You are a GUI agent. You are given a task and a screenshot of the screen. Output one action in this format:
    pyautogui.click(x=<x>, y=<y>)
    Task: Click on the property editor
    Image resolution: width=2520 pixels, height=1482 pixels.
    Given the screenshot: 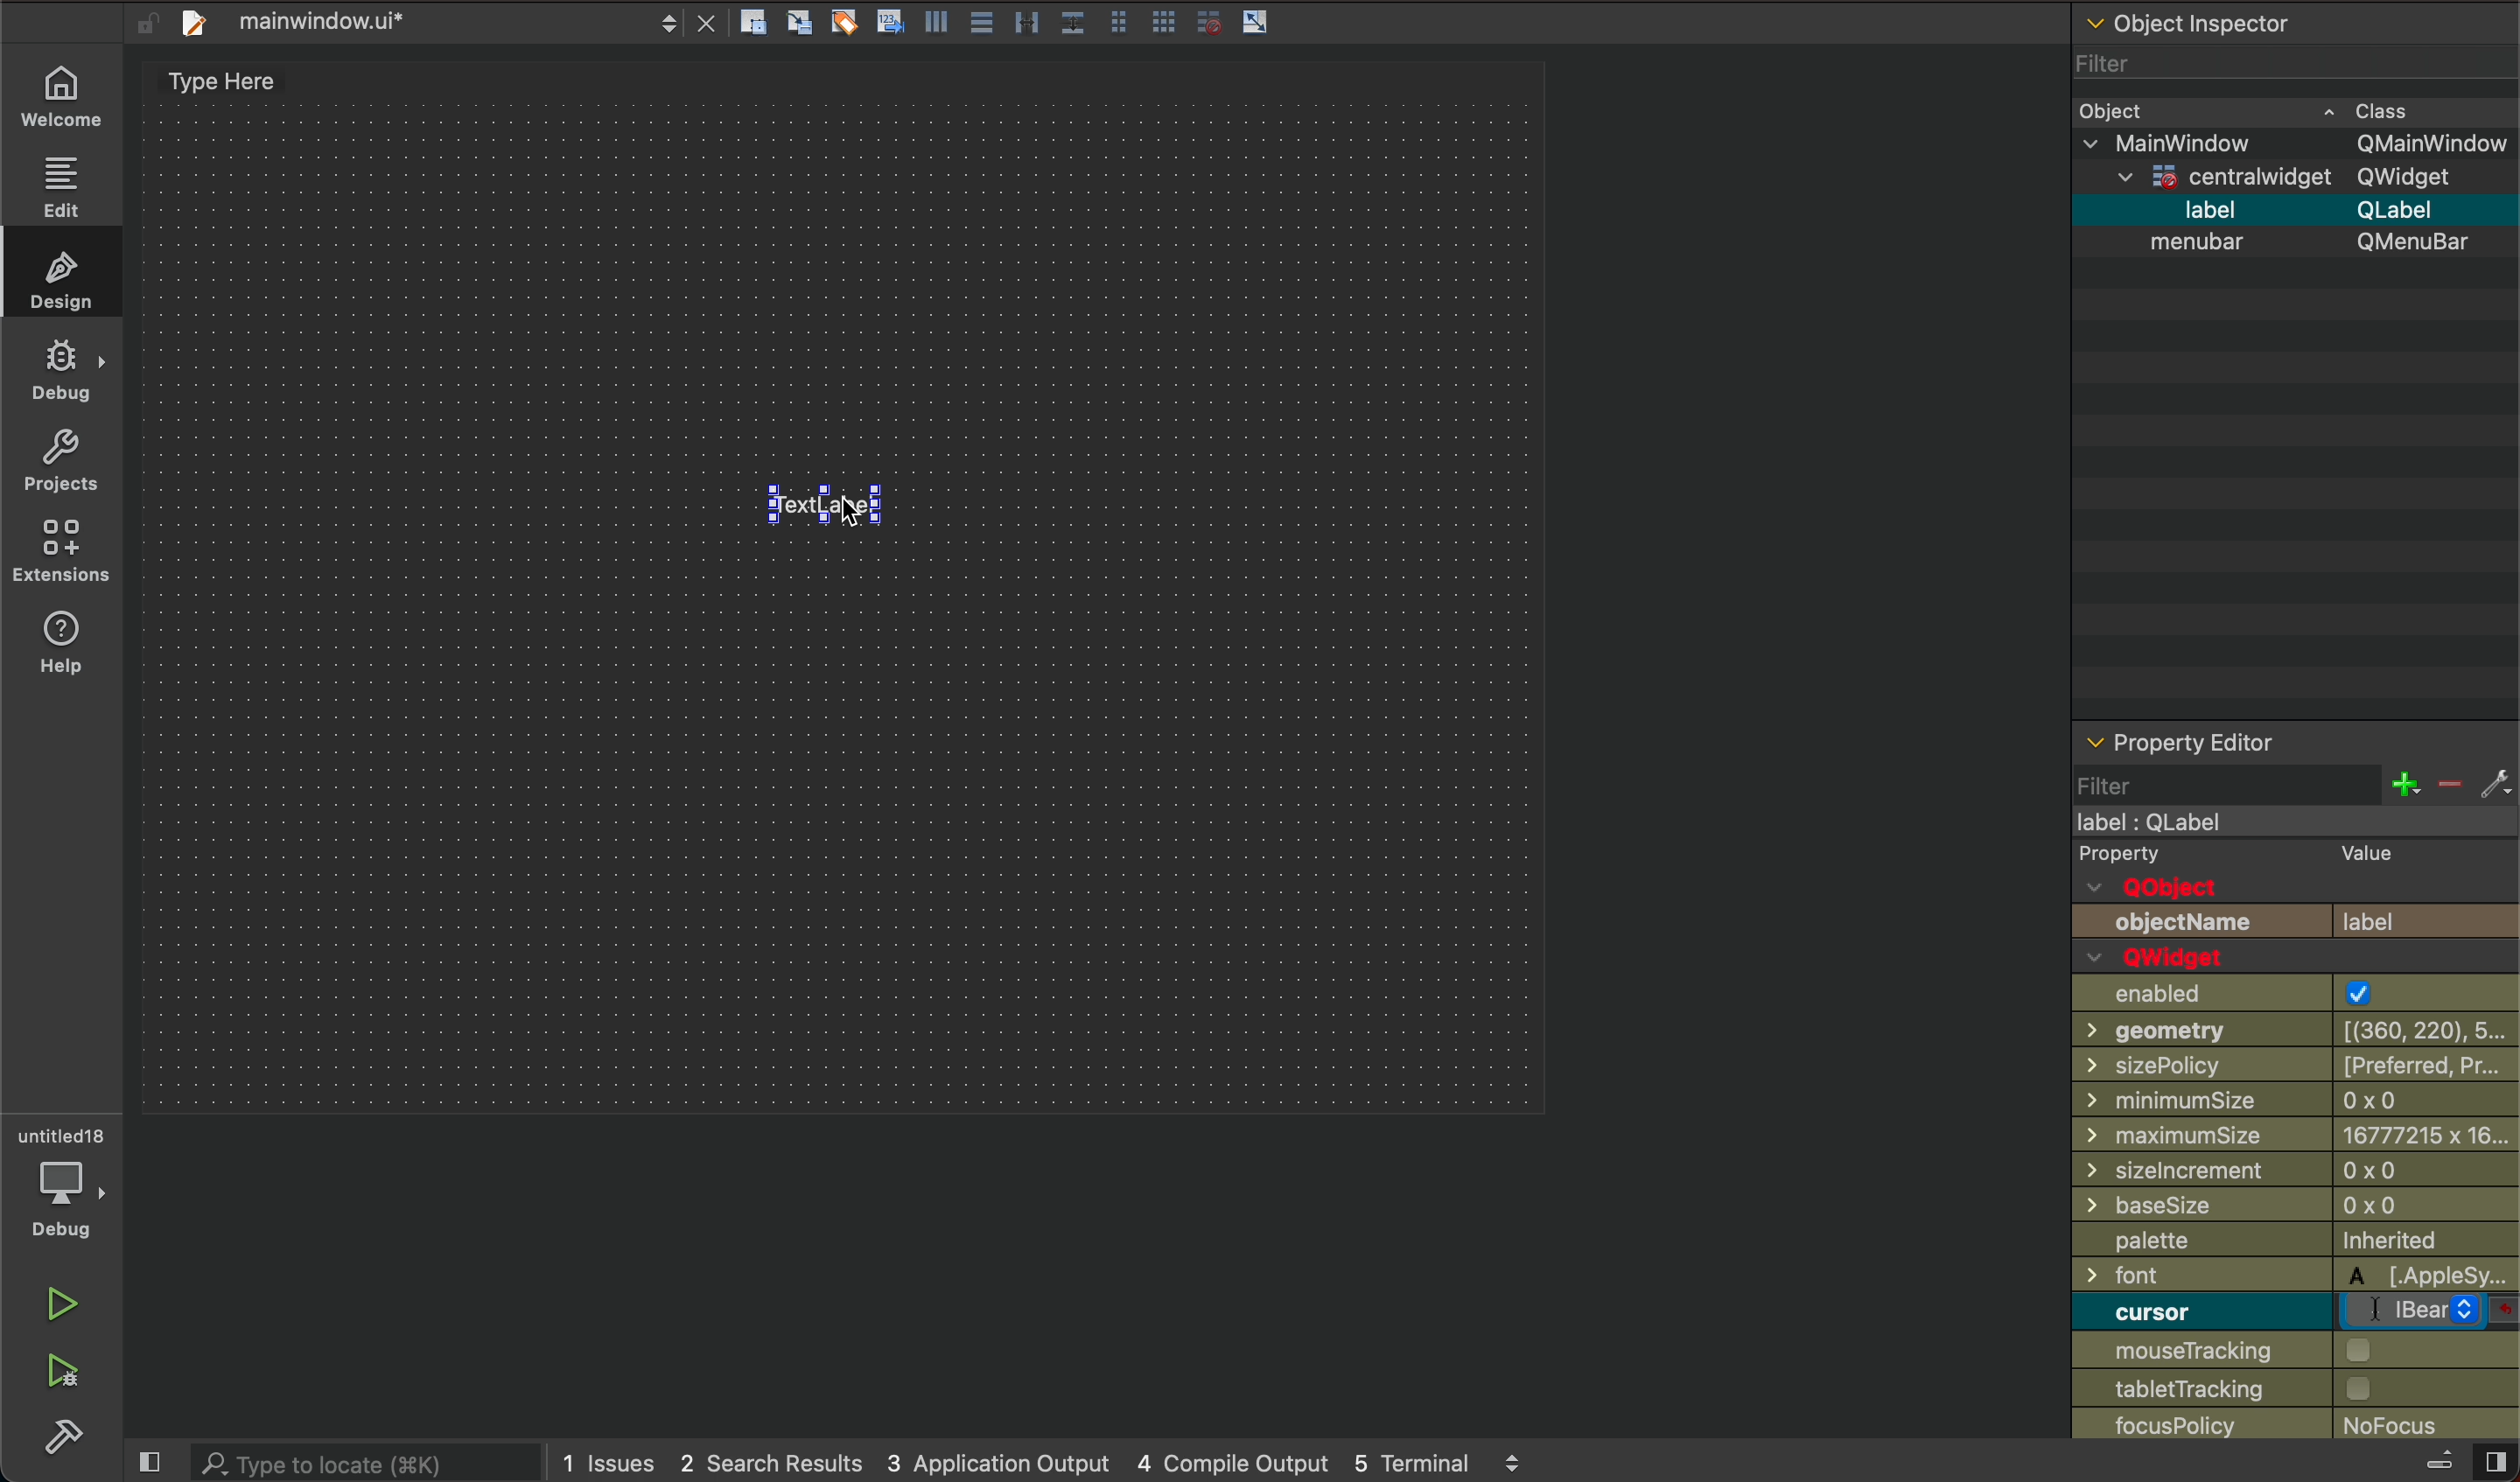 What is the action you would take?
    pyautogui.click(x=2295, y=738)
    